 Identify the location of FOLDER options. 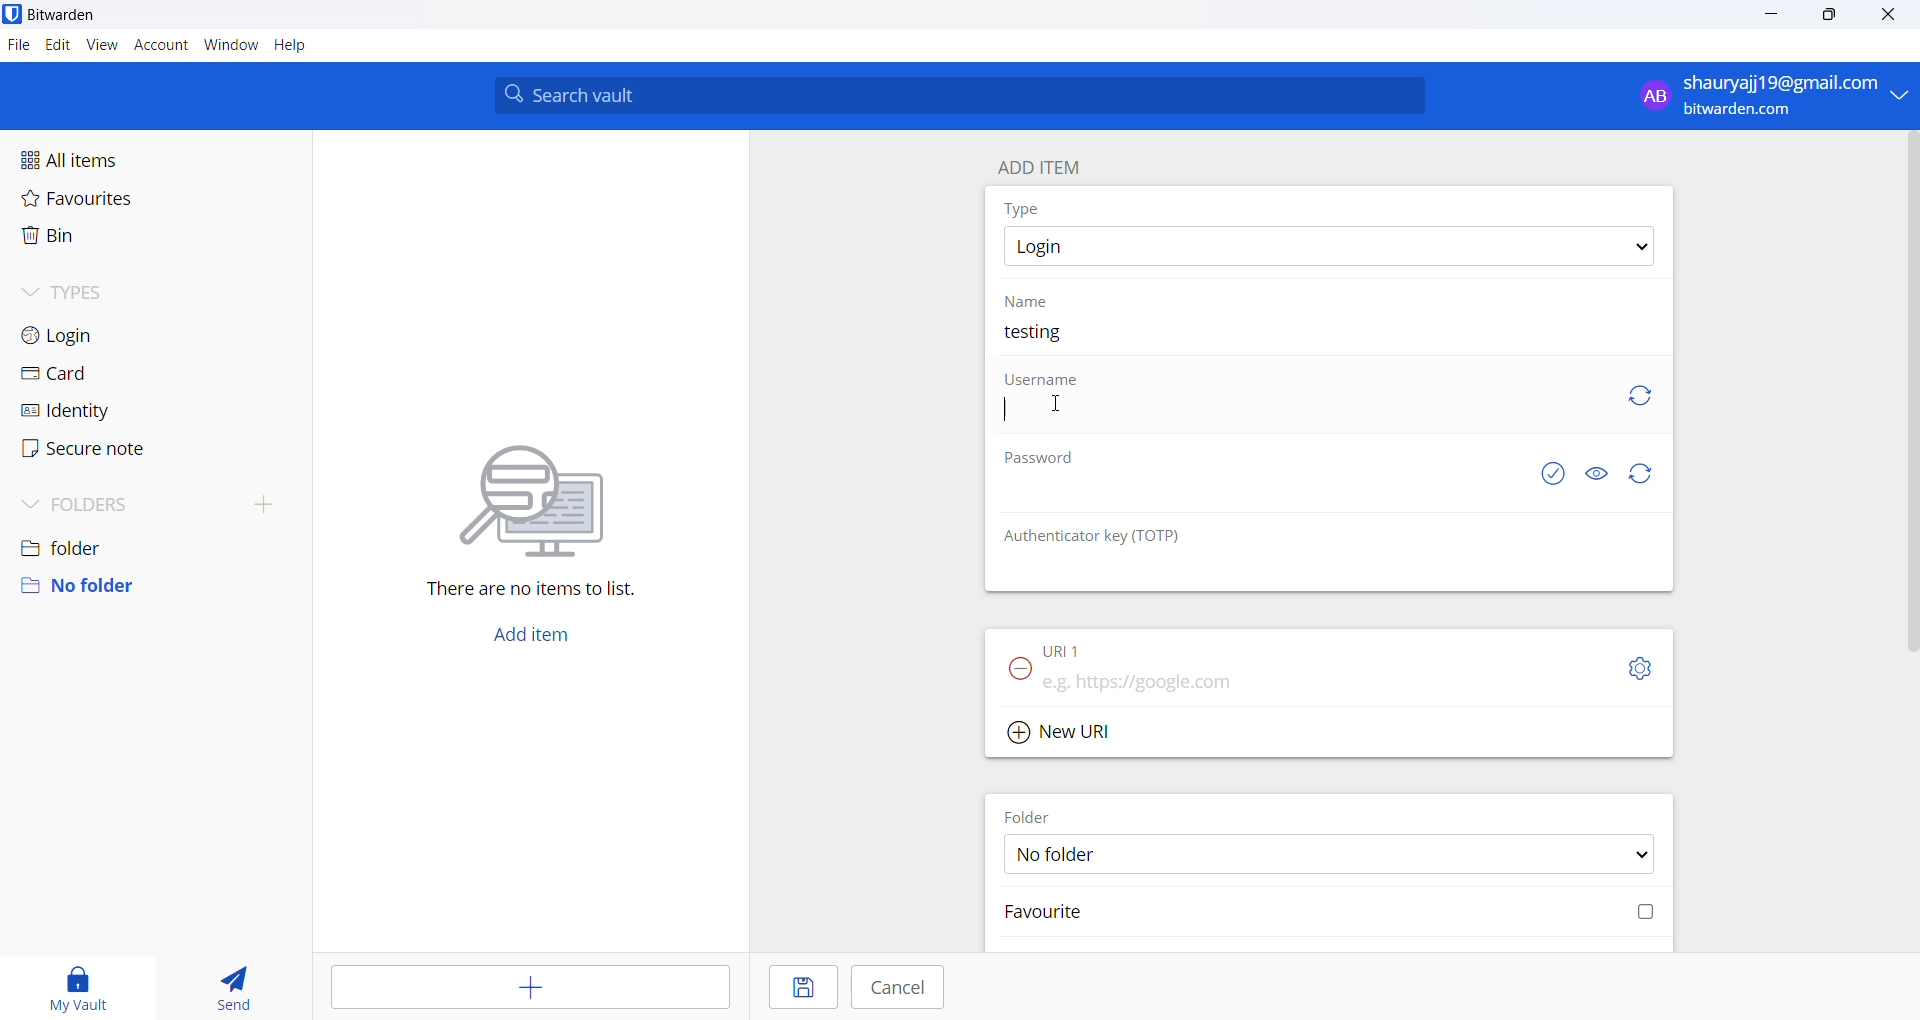
(1331, 855).